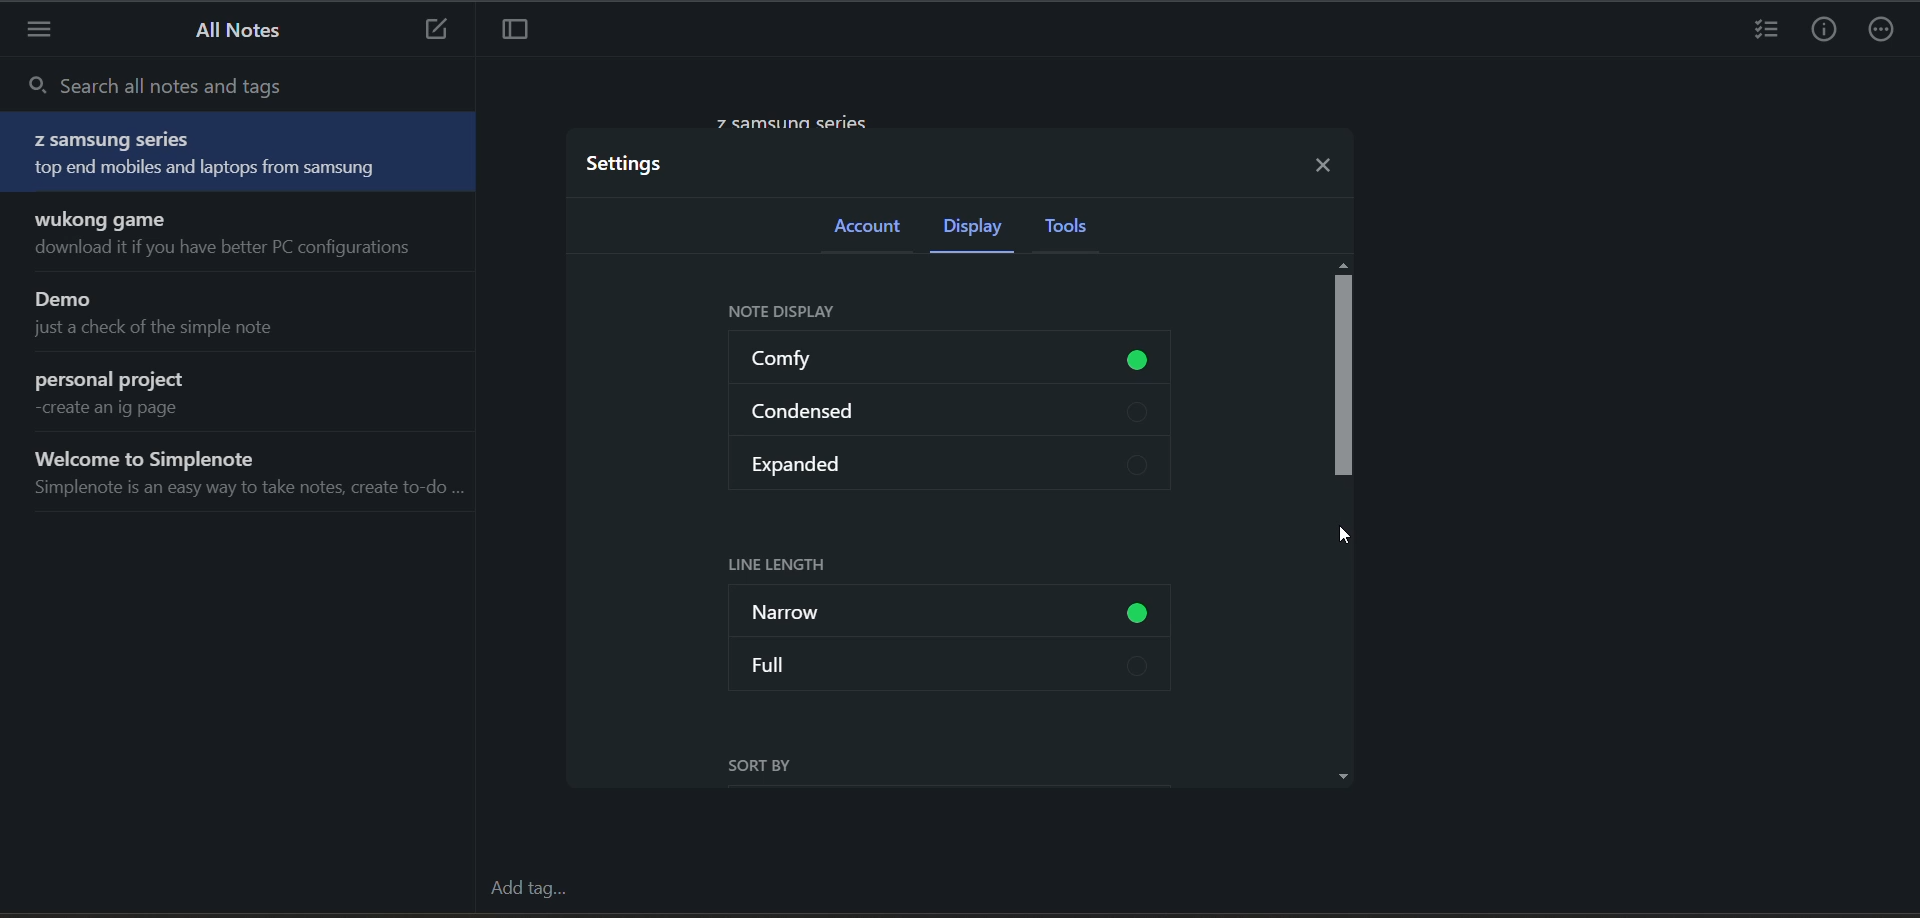 The width and height of the screenshot is (1920, 918). I want to click on info, so click(1824, 30).